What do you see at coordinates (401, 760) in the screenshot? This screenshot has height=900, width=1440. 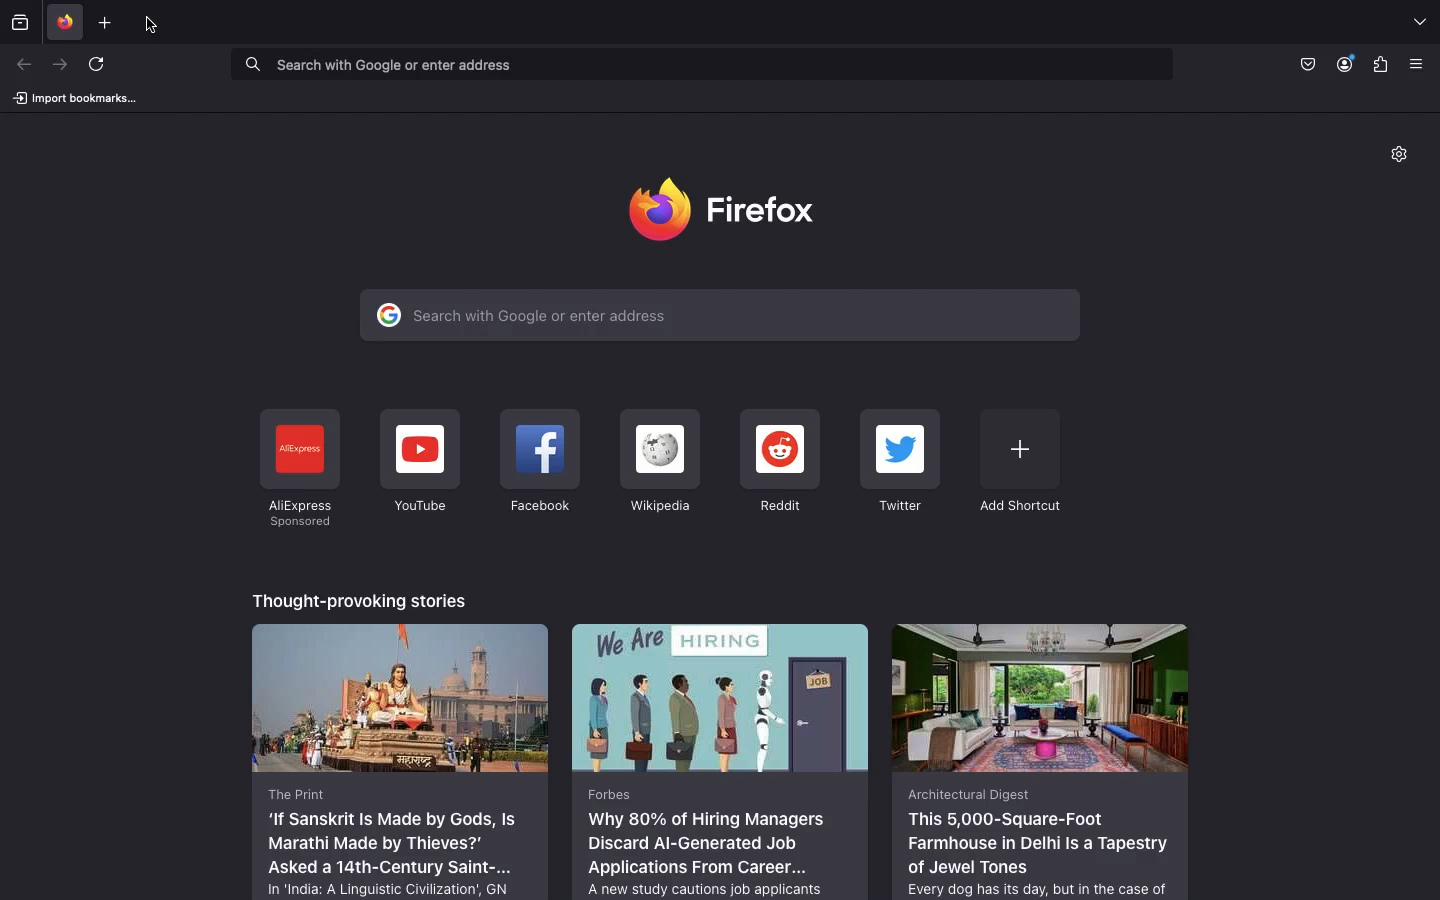 I see `The Print

‘If Sanskrit Is Made by Gods, Is
Marathi Made by Thieves?"
Asked a 14th-Century Saint-...
In ‘India: A Linguistic Civilization’, GN` at bounding box center [401, 760].